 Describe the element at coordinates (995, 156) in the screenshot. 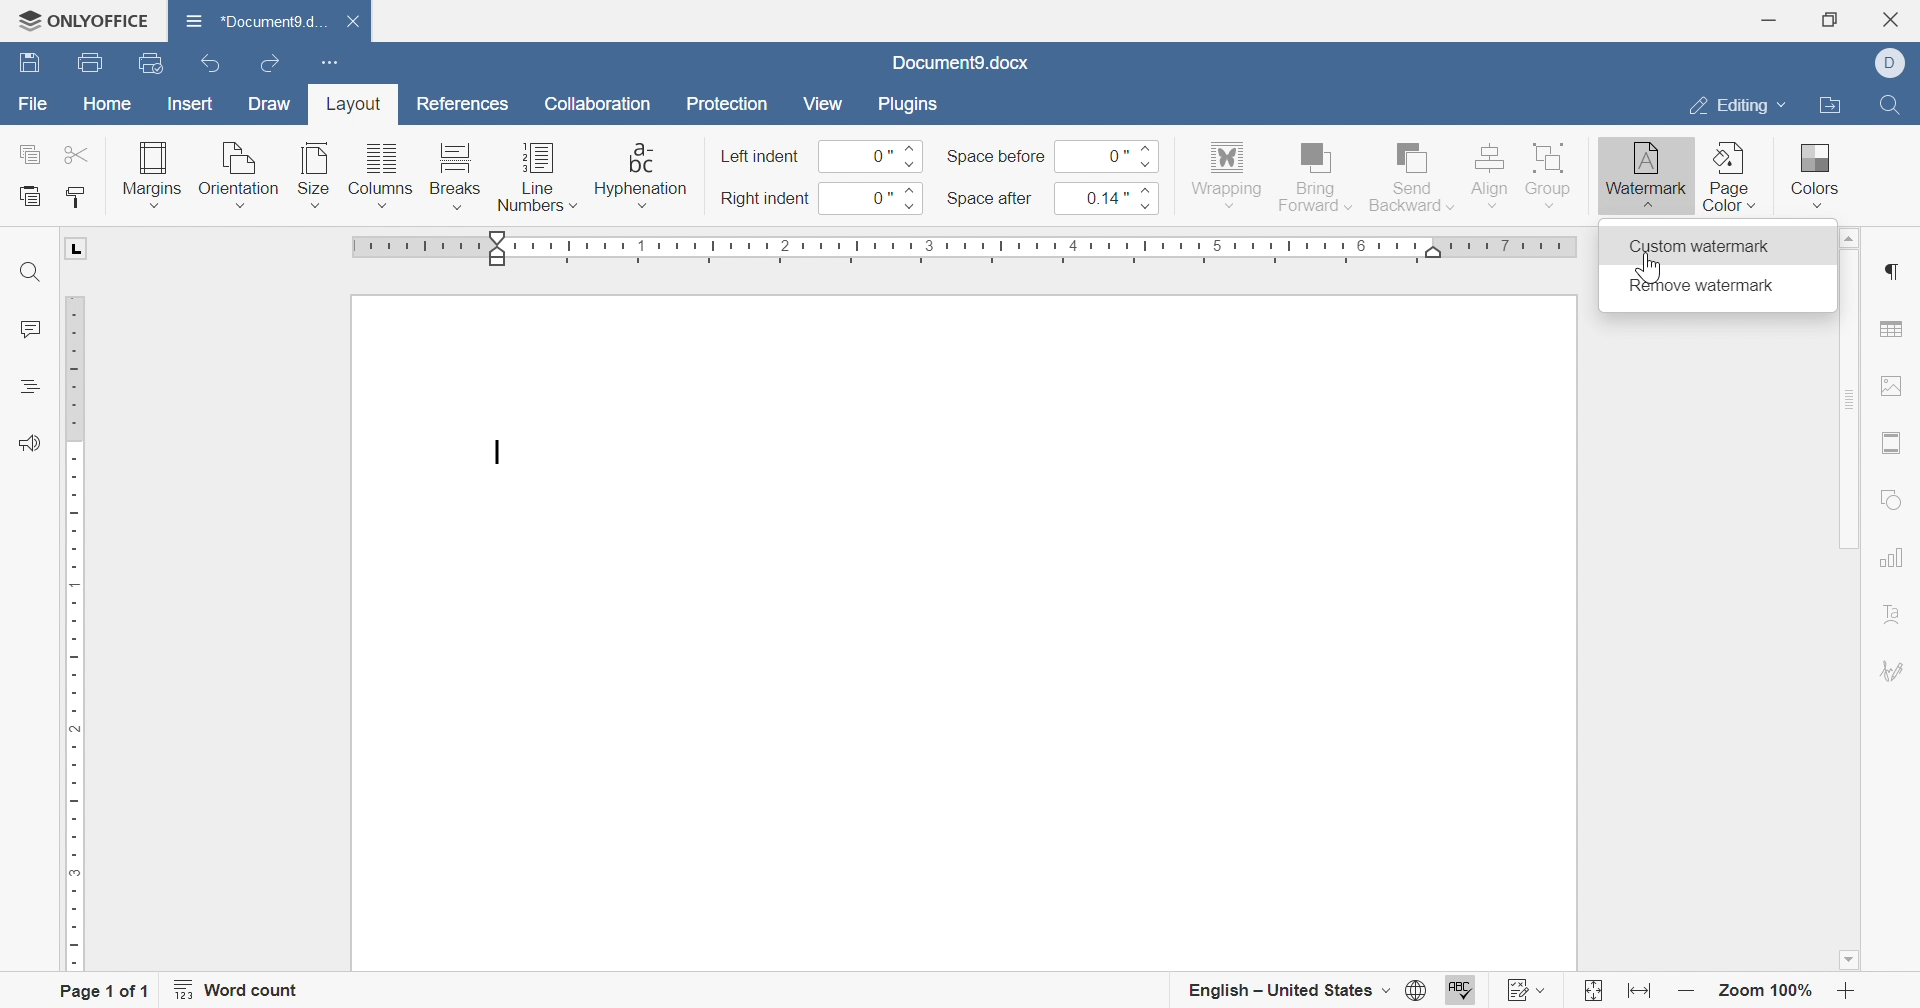

I see `space before` at that location.